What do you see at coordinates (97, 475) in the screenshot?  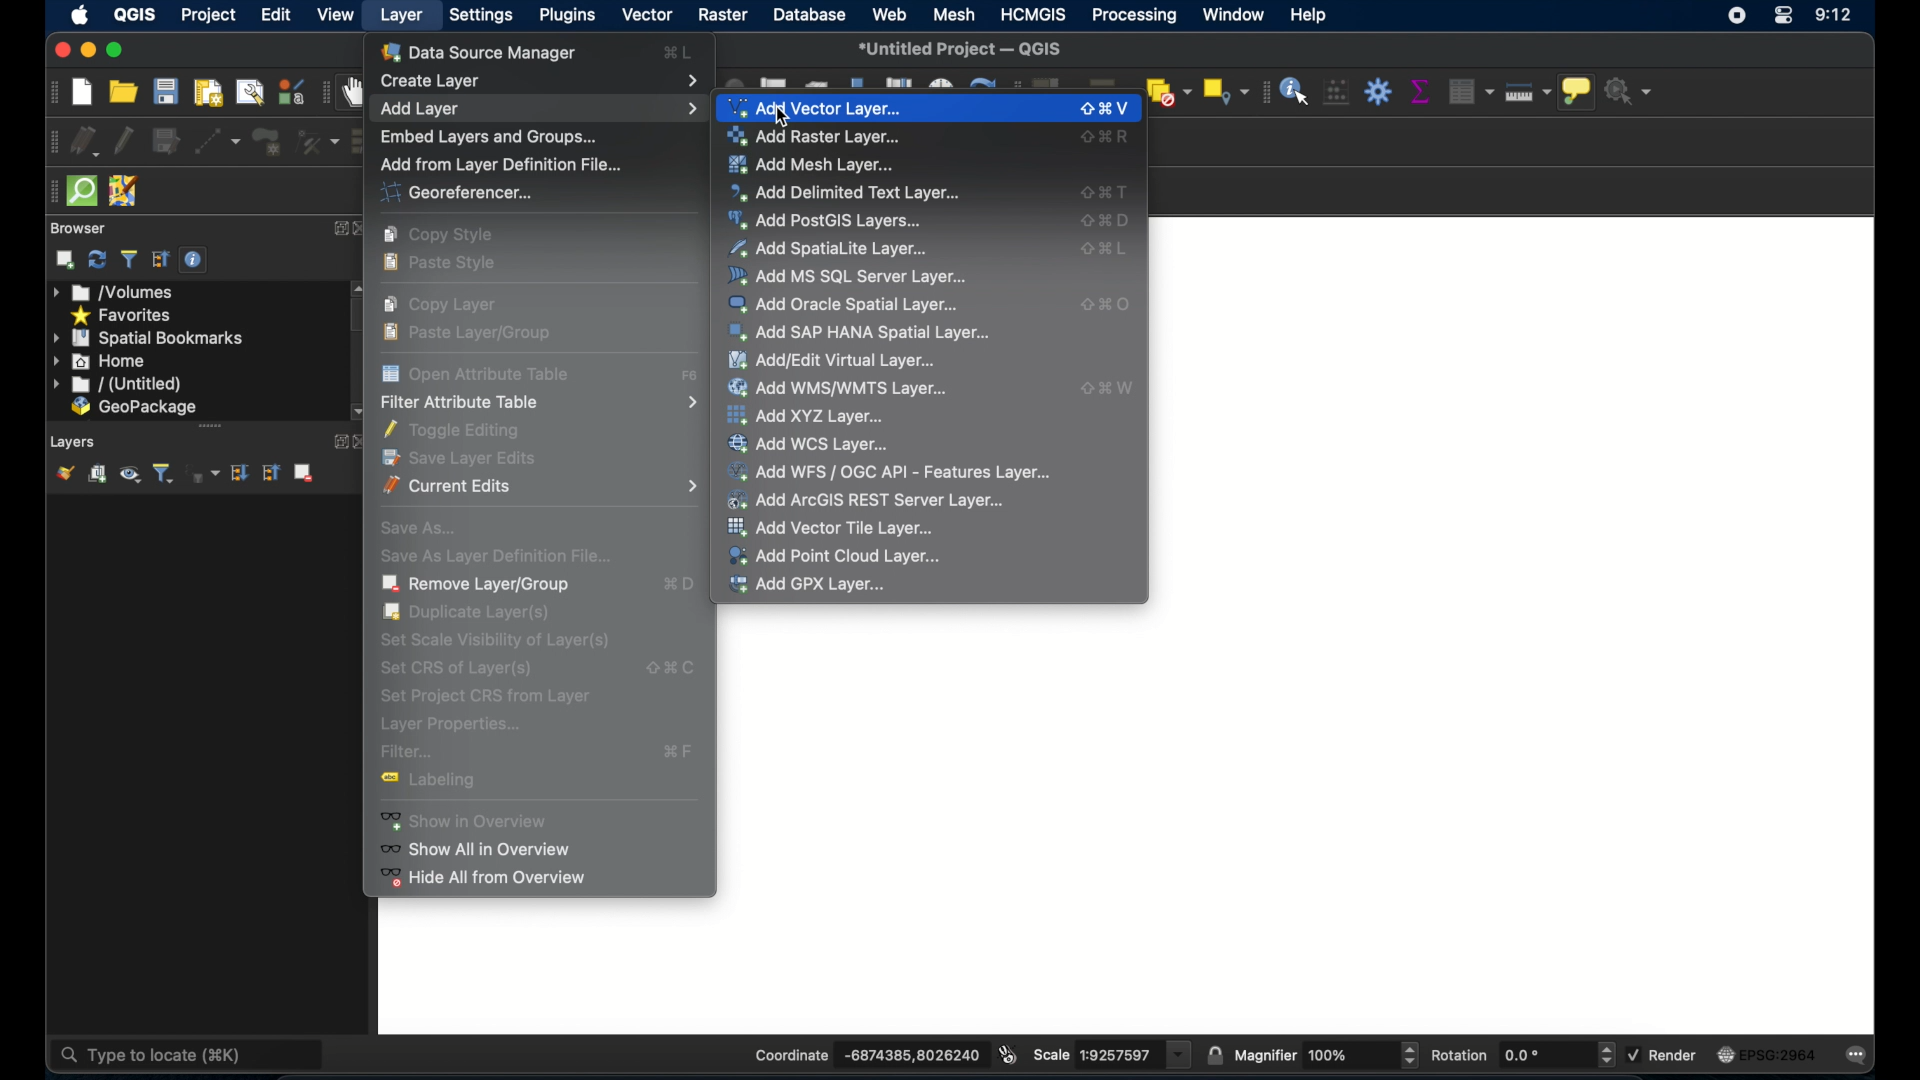 I see `add group` at bounding box center [97, 475].